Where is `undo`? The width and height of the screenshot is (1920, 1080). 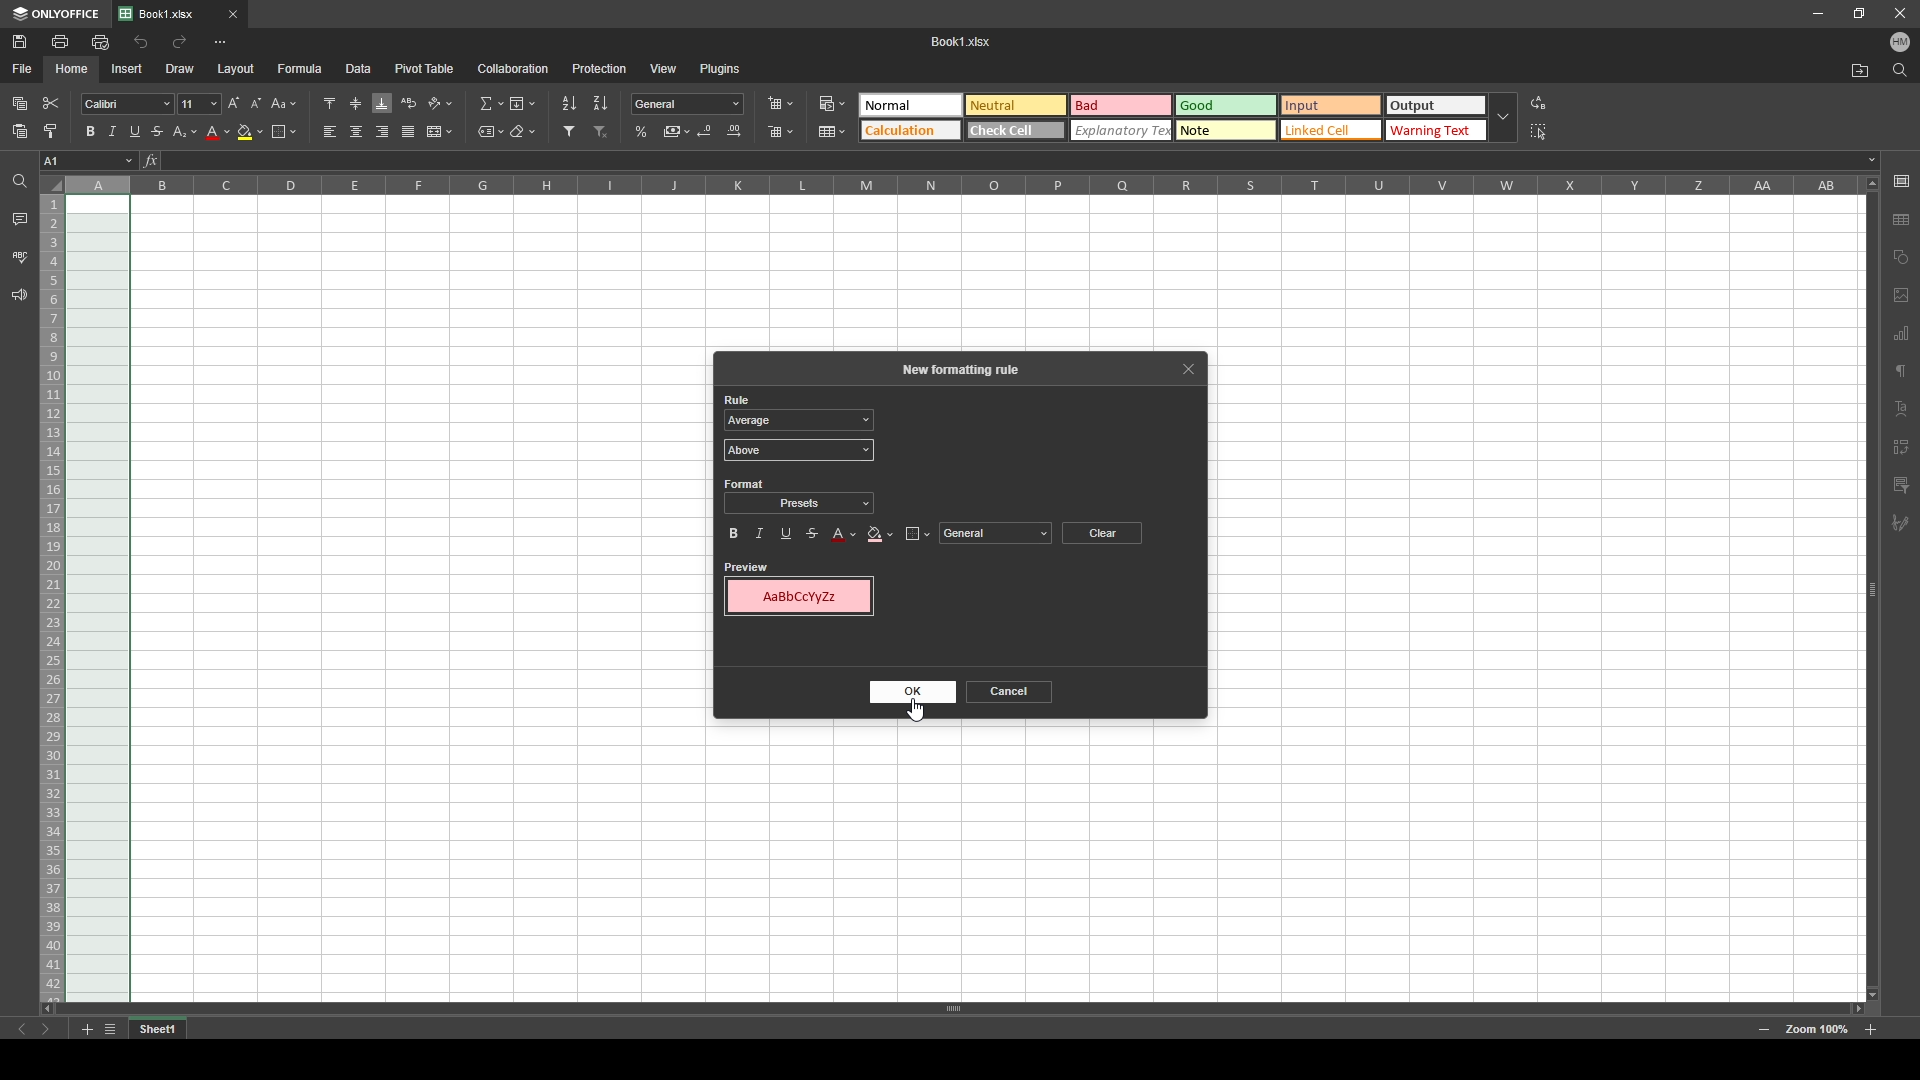
undo is located at coordinates (141, 43).